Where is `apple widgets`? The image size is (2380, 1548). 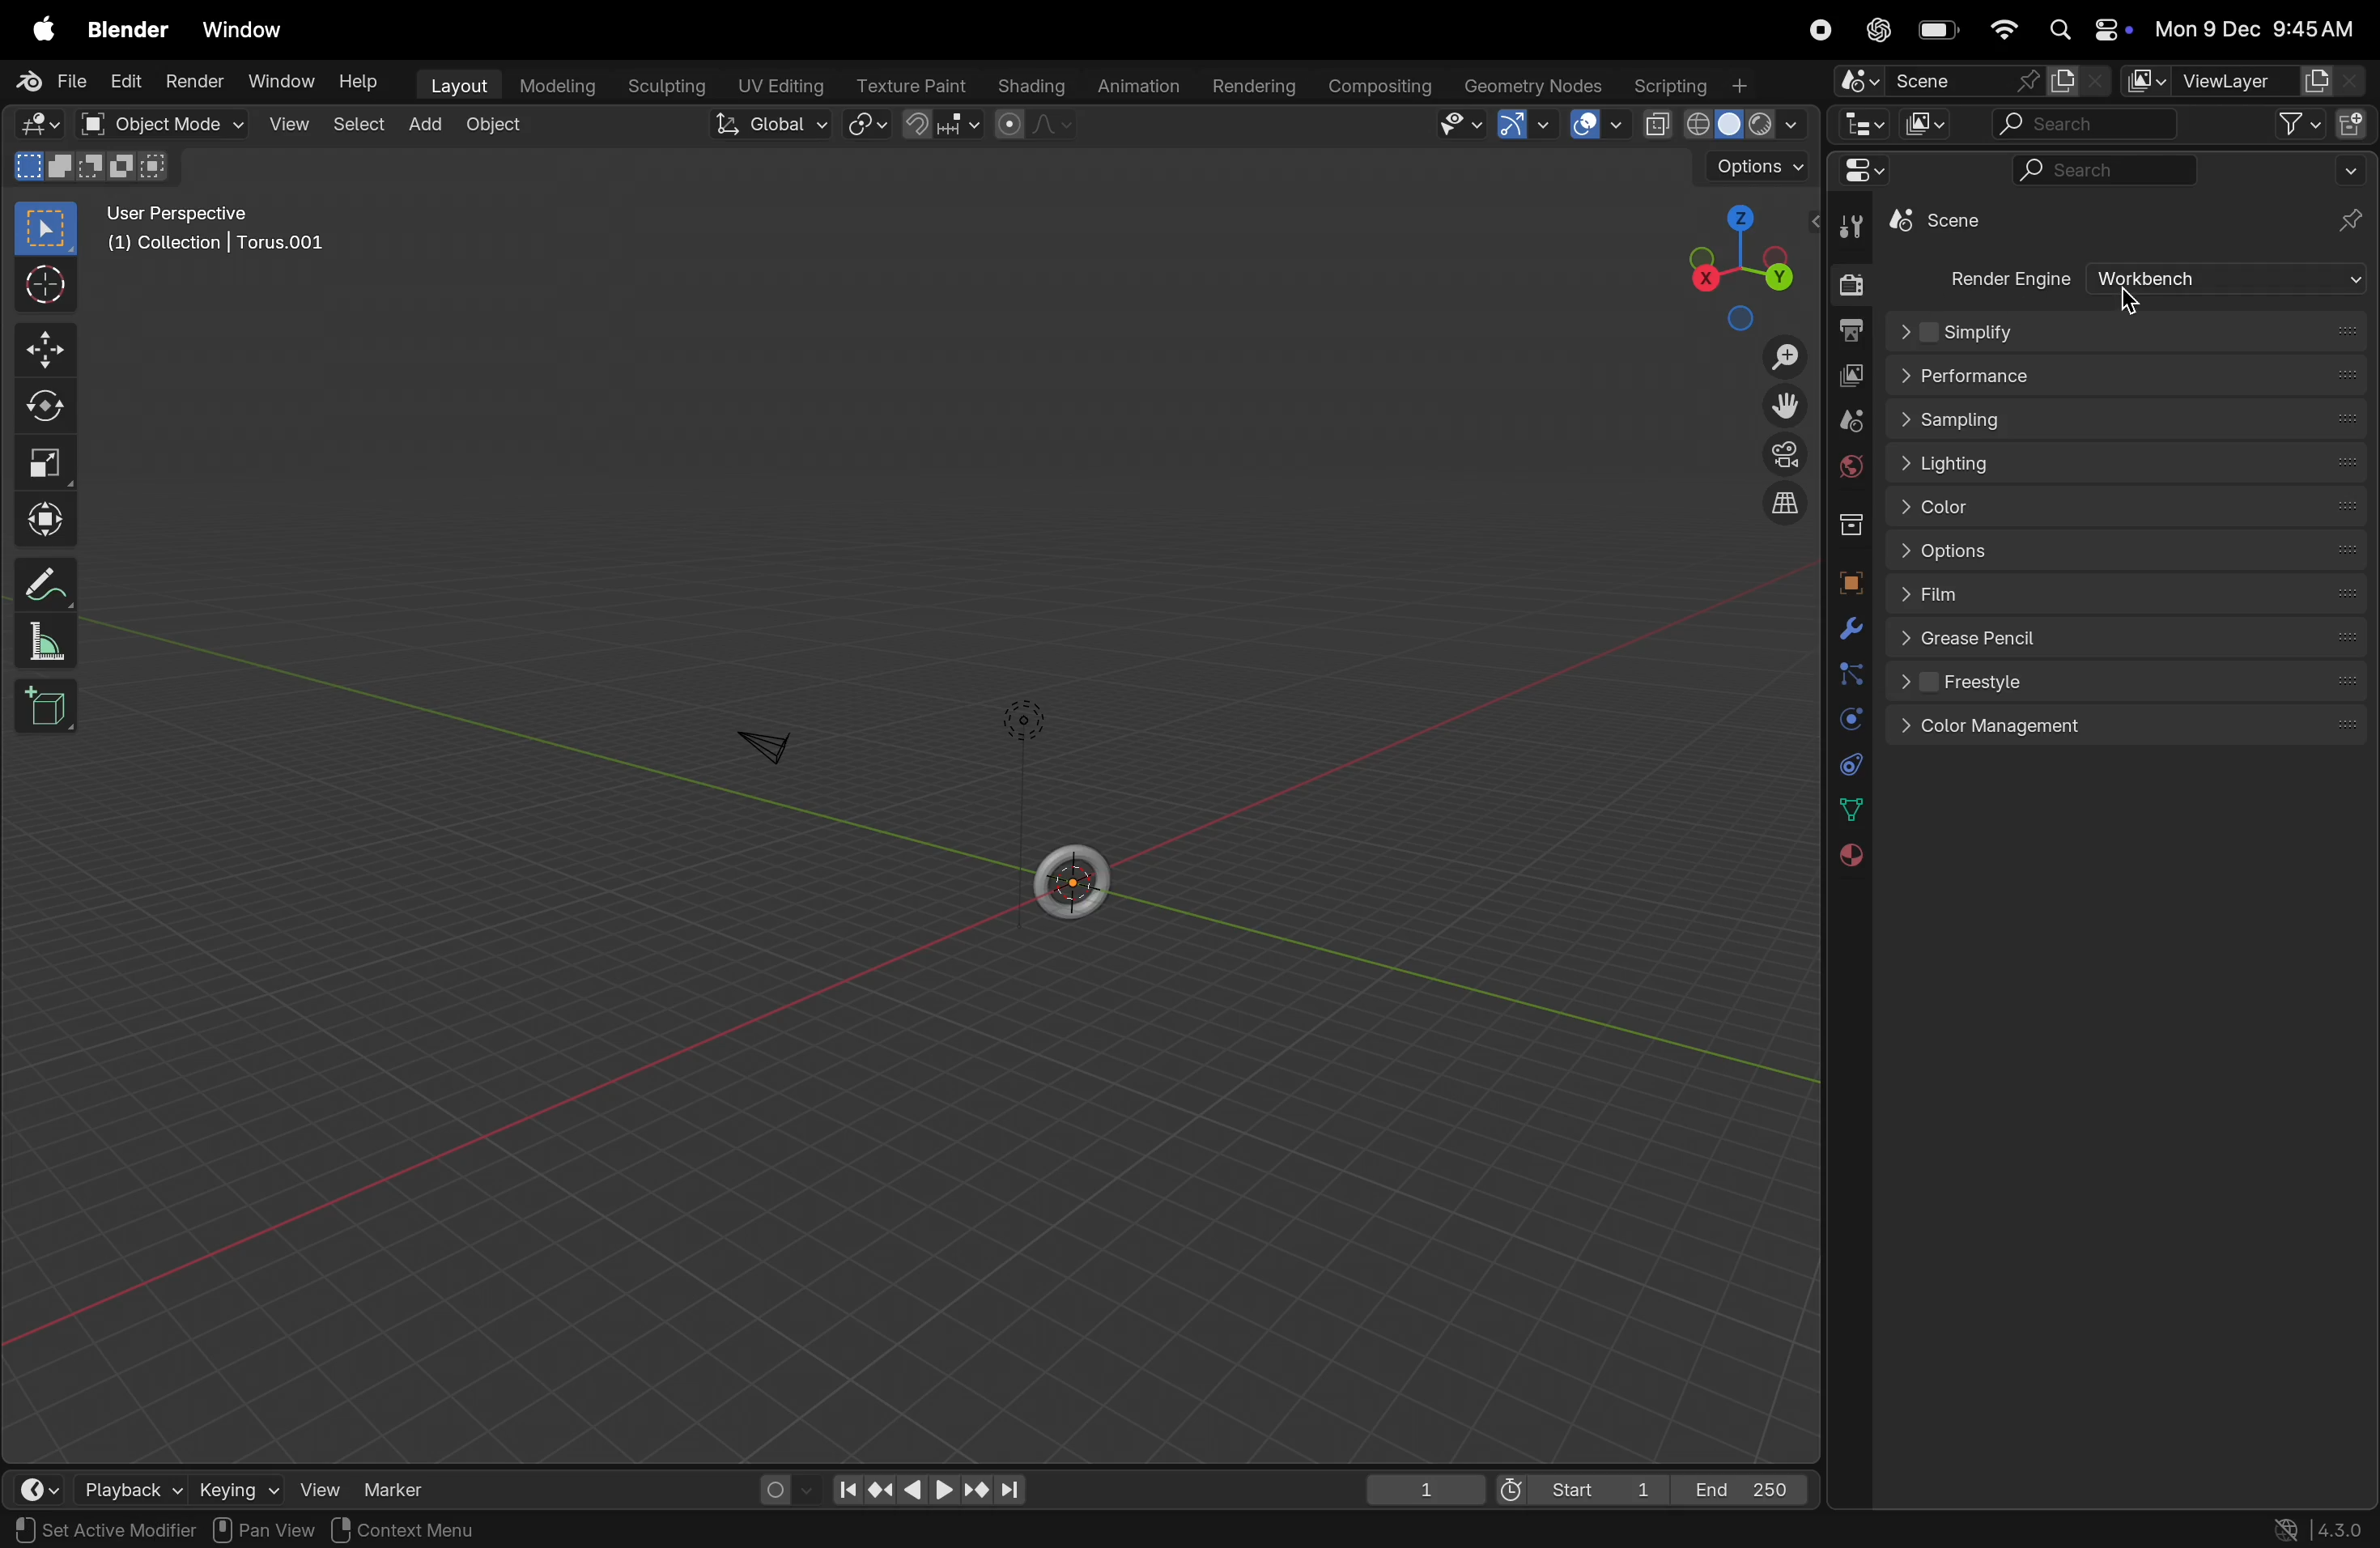 apple widgets is located at coordinates (2089, 27).